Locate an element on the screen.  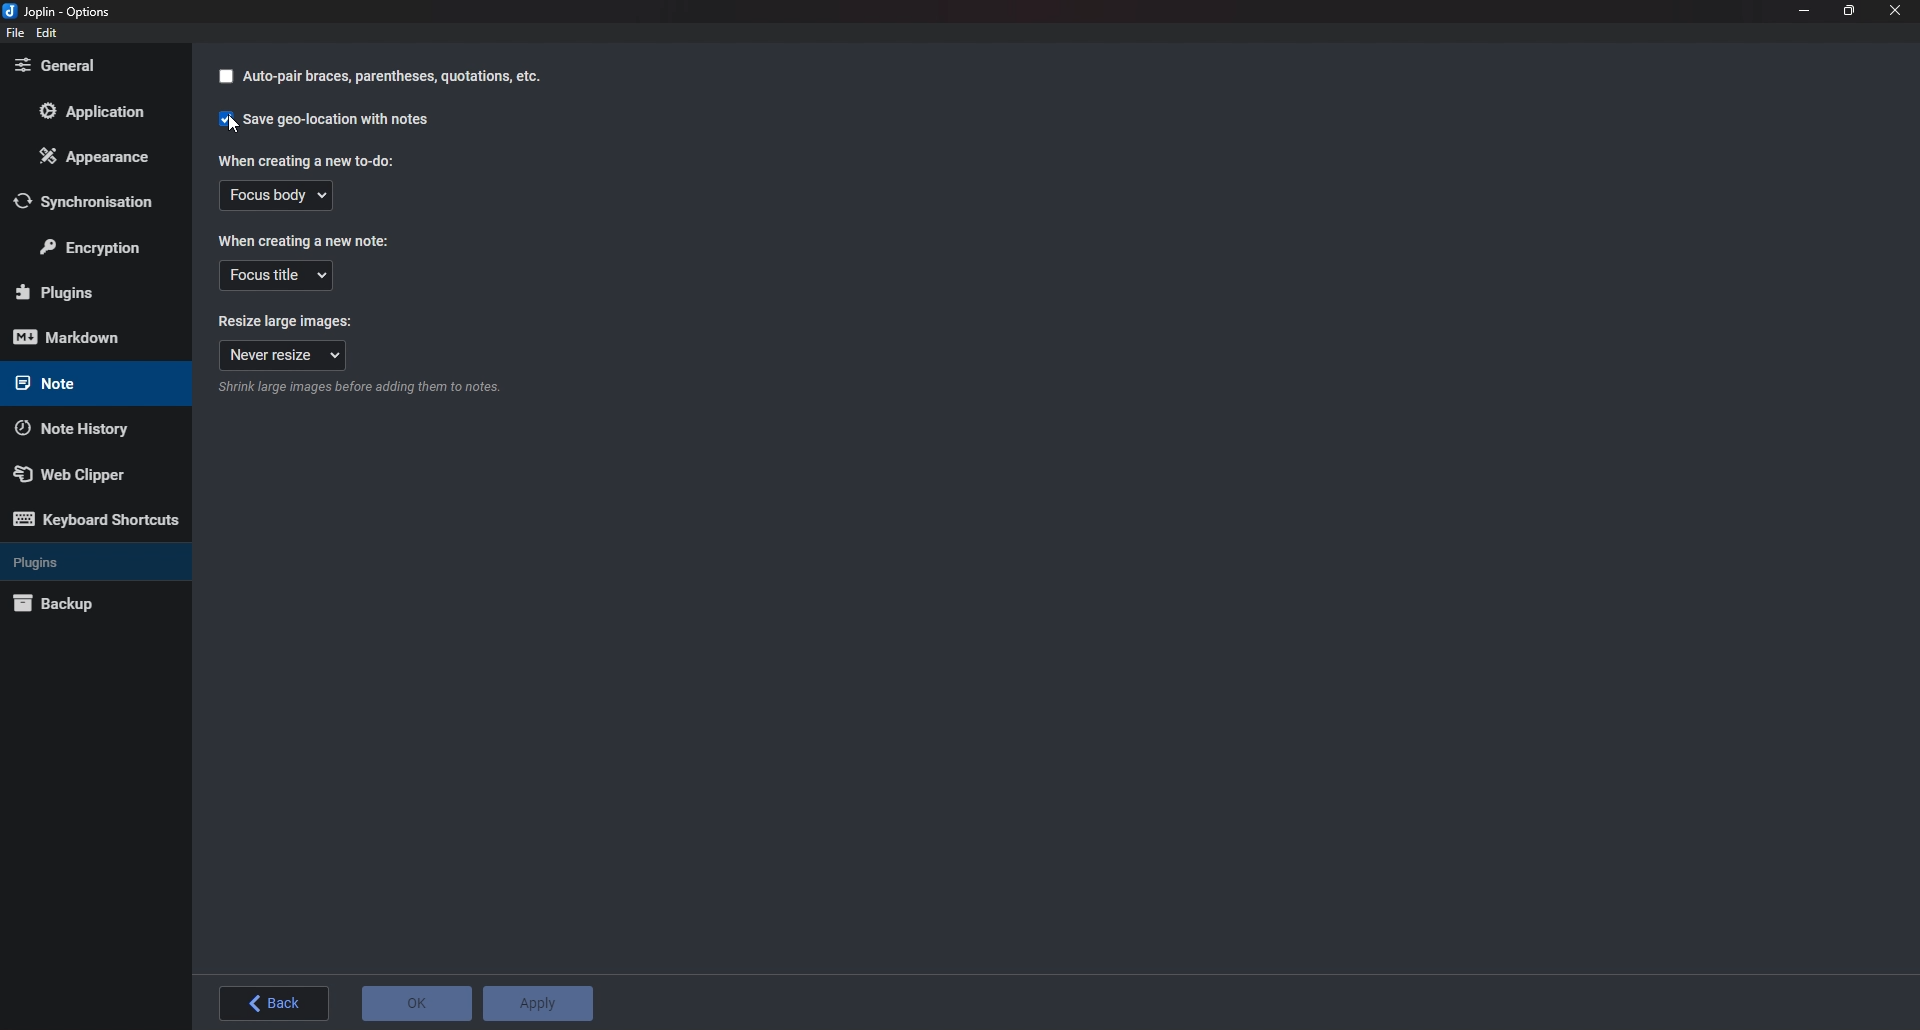
O K is located at coordinates (416, 1003).